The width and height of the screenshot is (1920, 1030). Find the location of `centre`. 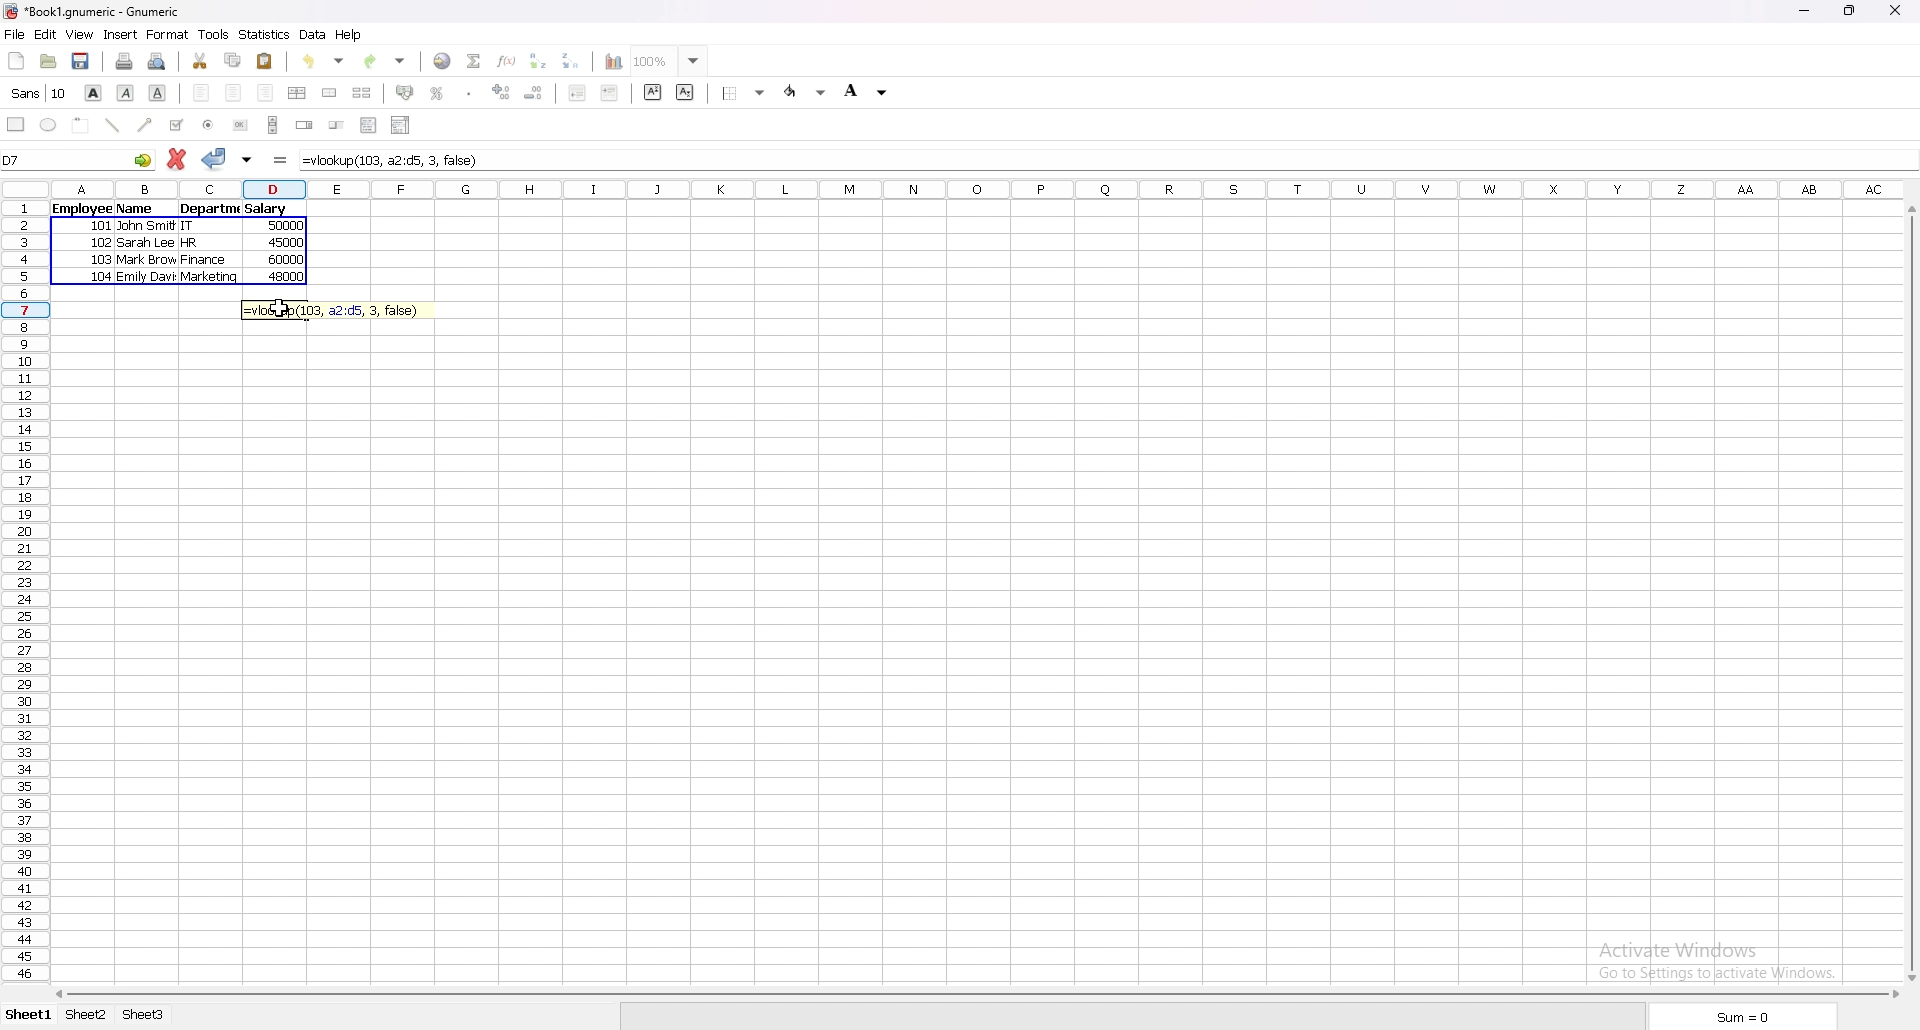

centre is located at coordinates (234, 93).